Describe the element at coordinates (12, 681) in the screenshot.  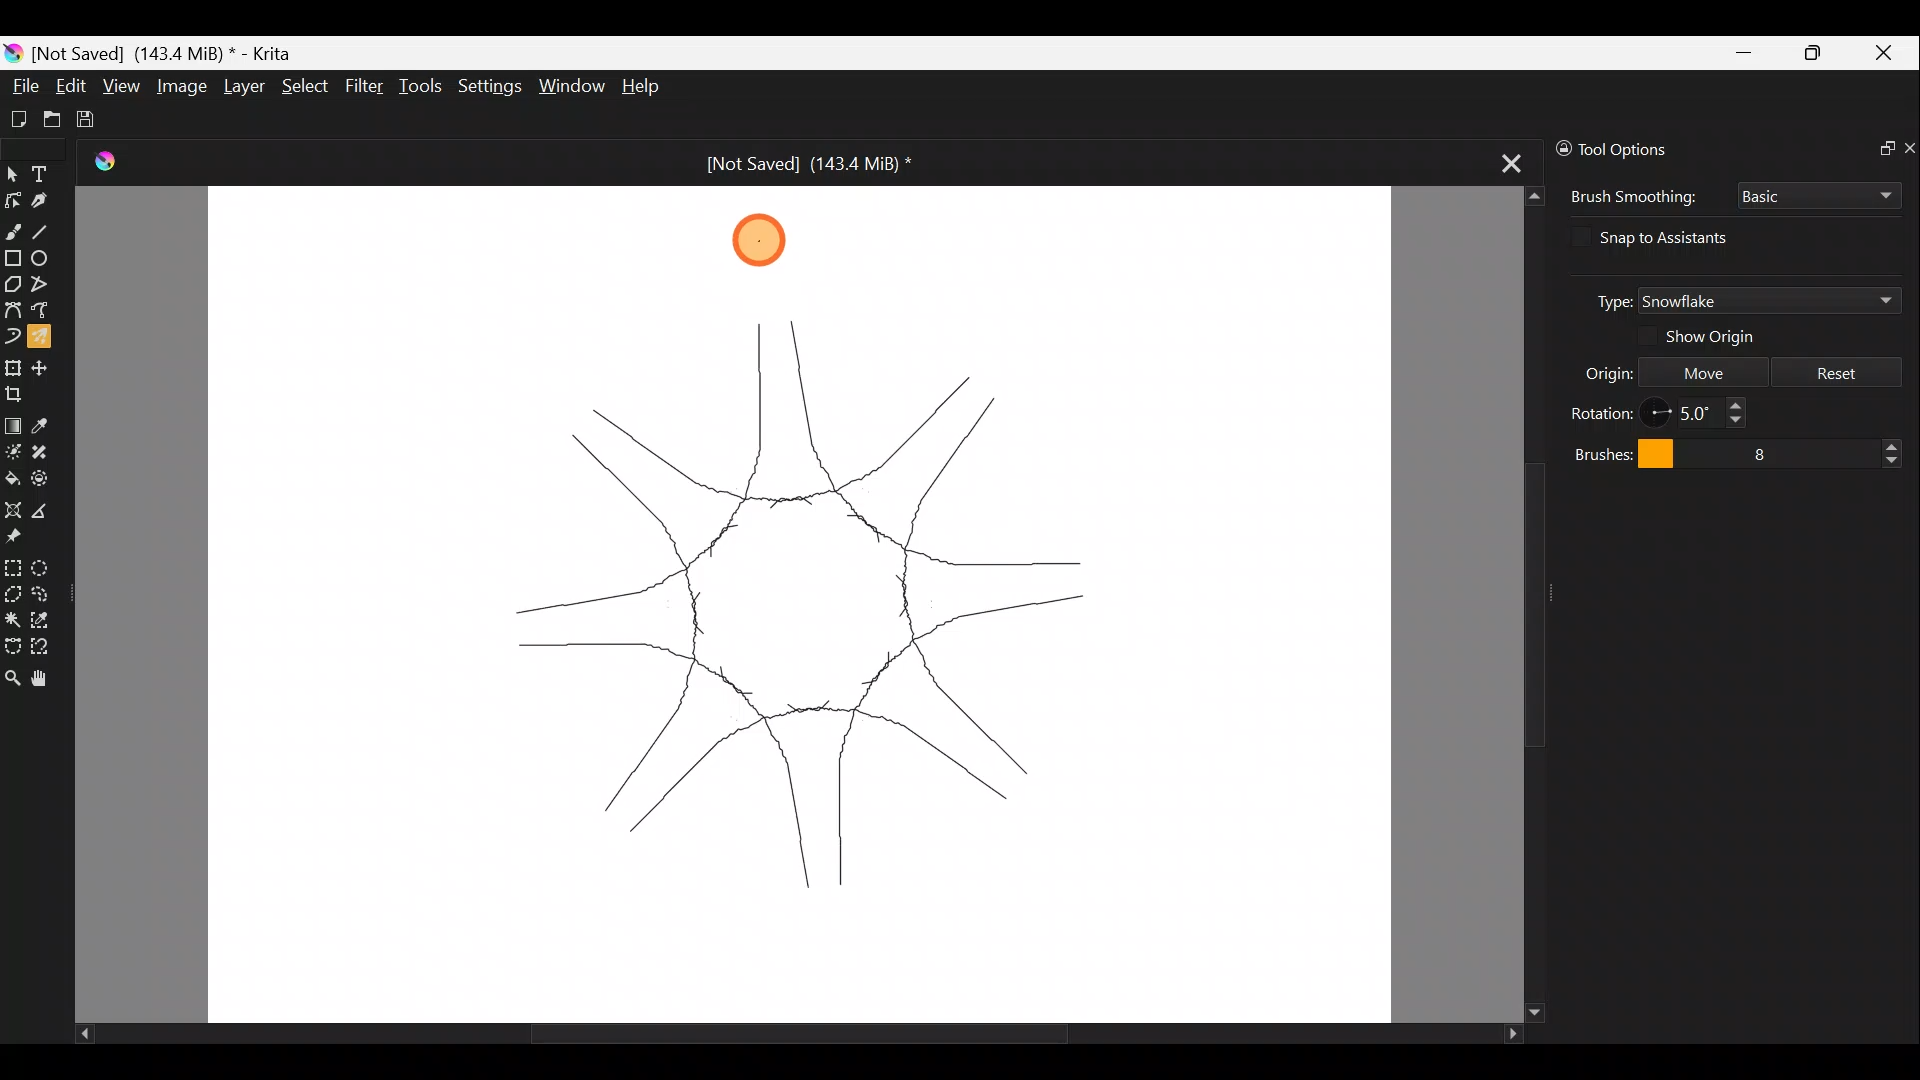
I see `Zoom tool` at that location.